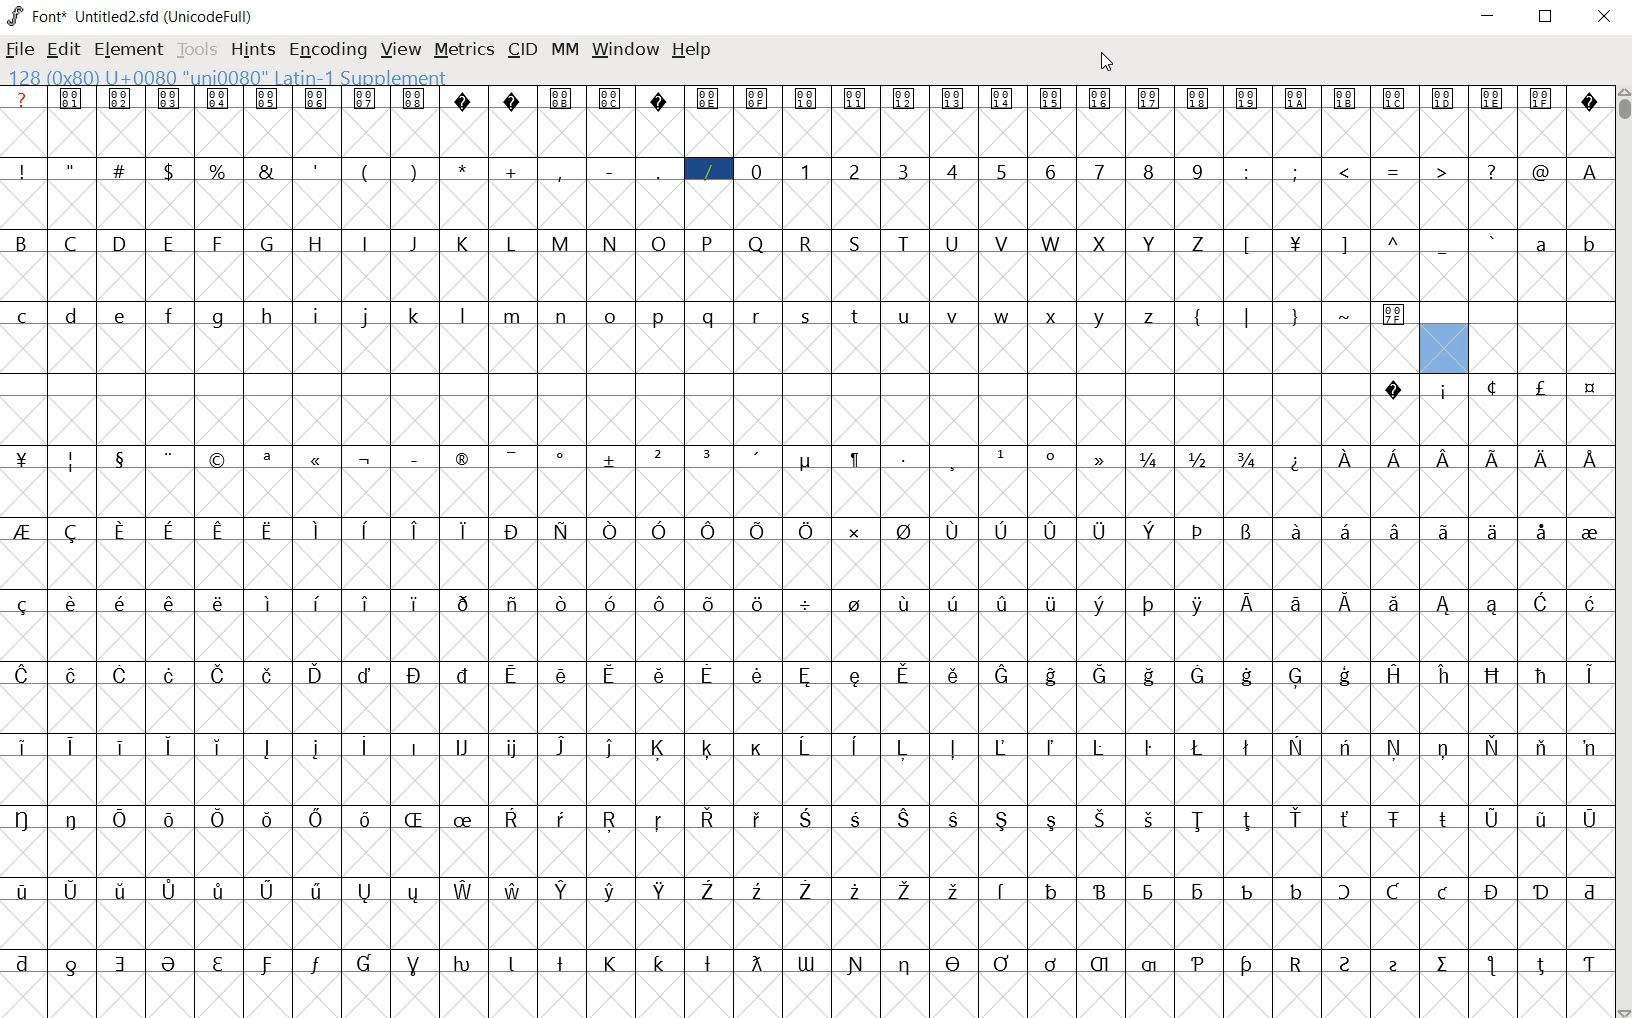 The width and height of the screenshot is (1632, 1018). Describe the element at coordinates (609, 964) in the screenshot. I see `glyph` at that location.